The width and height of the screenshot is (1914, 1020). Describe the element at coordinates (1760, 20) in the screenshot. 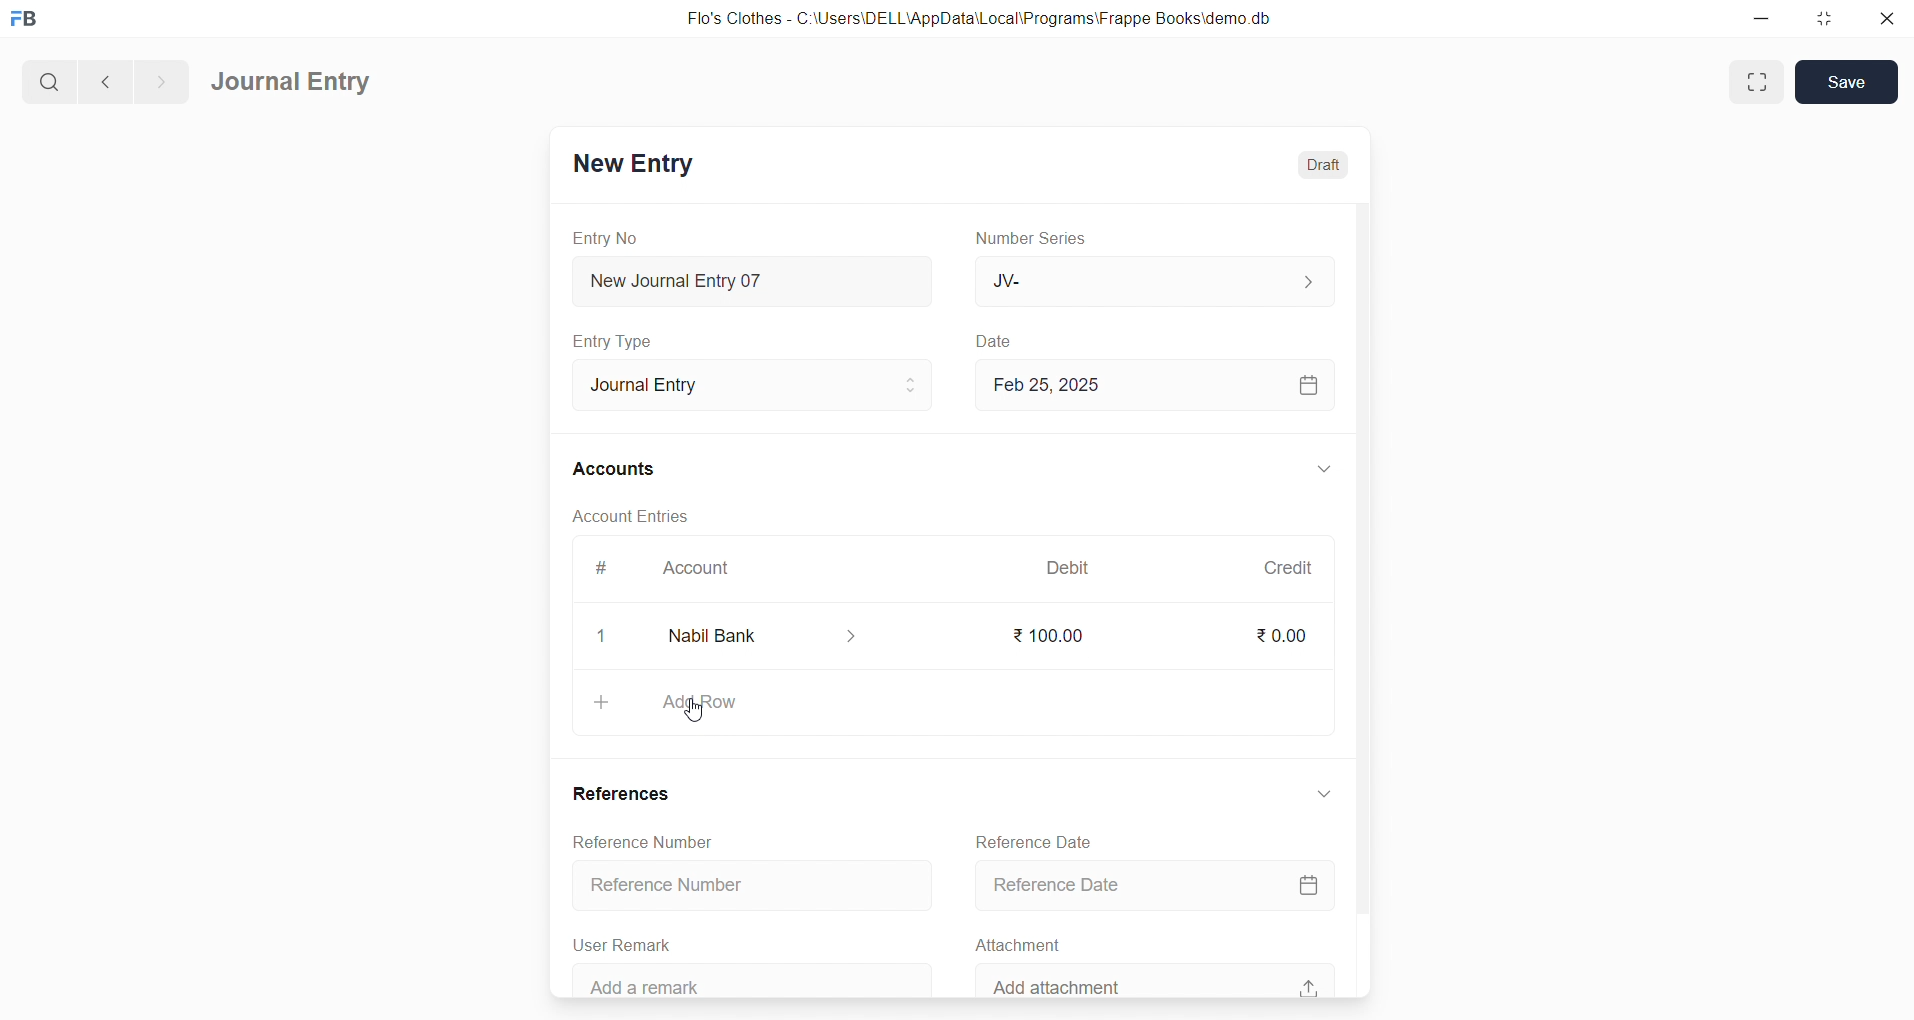

I see `minimize` at that location.